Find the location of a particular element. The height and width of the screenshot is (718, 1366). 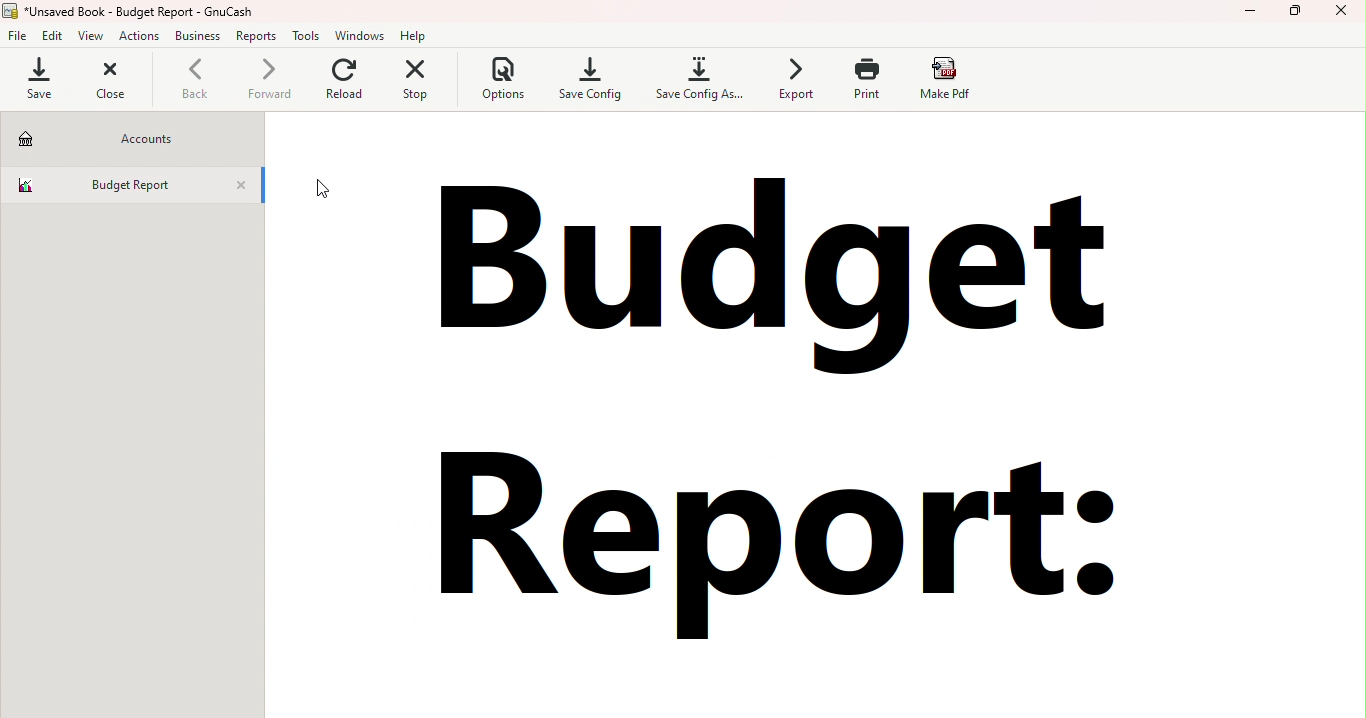

Edit is located at coordinates (55, 36).